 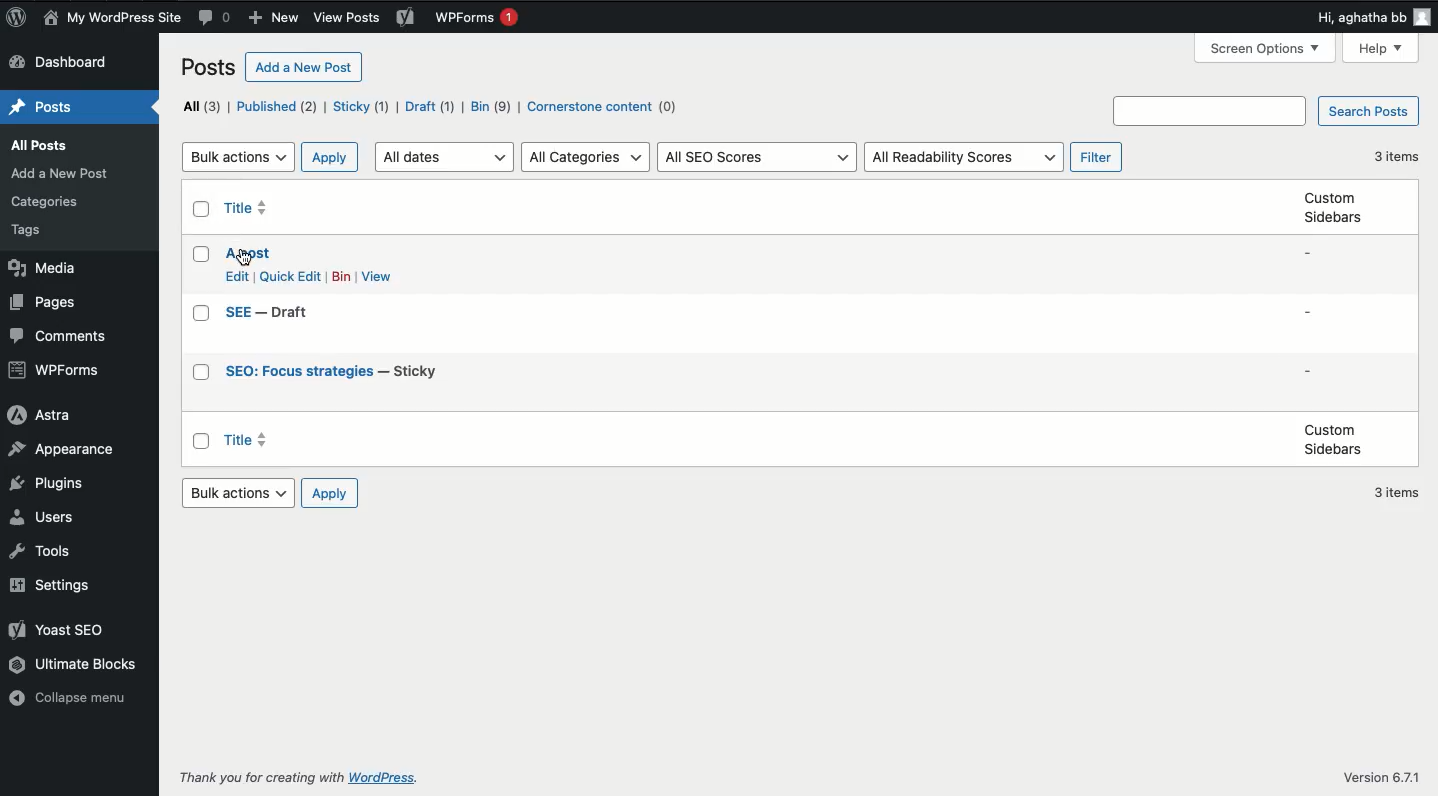 I want to click on Astra, so click(x=40, y=414).